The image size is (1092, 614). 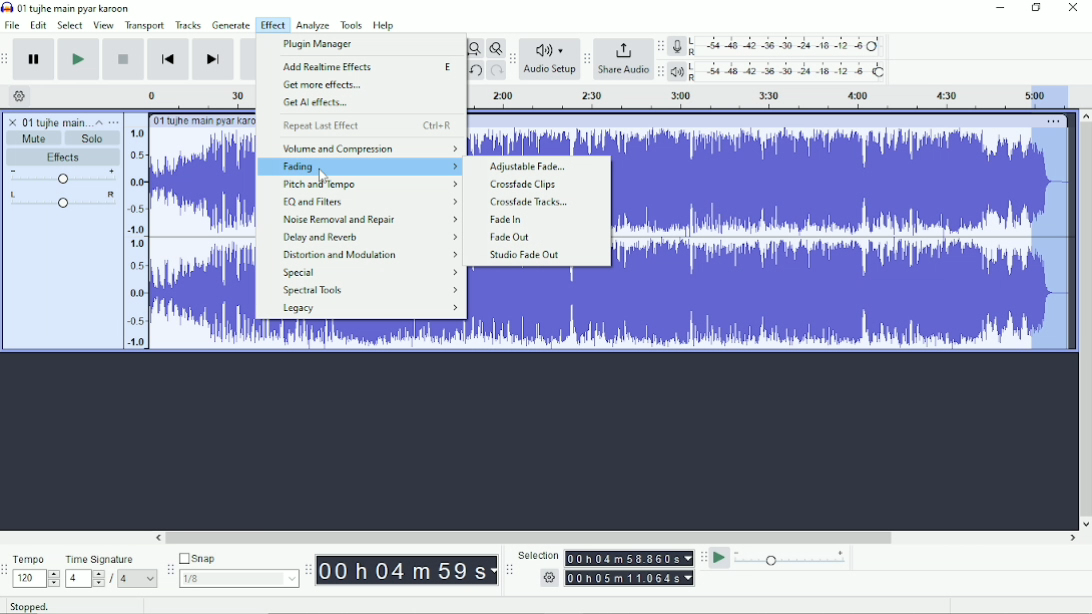 What do you see at coordinates (549, 577) in the screenshot?
I see `settings` at bounding box center [549, 577].